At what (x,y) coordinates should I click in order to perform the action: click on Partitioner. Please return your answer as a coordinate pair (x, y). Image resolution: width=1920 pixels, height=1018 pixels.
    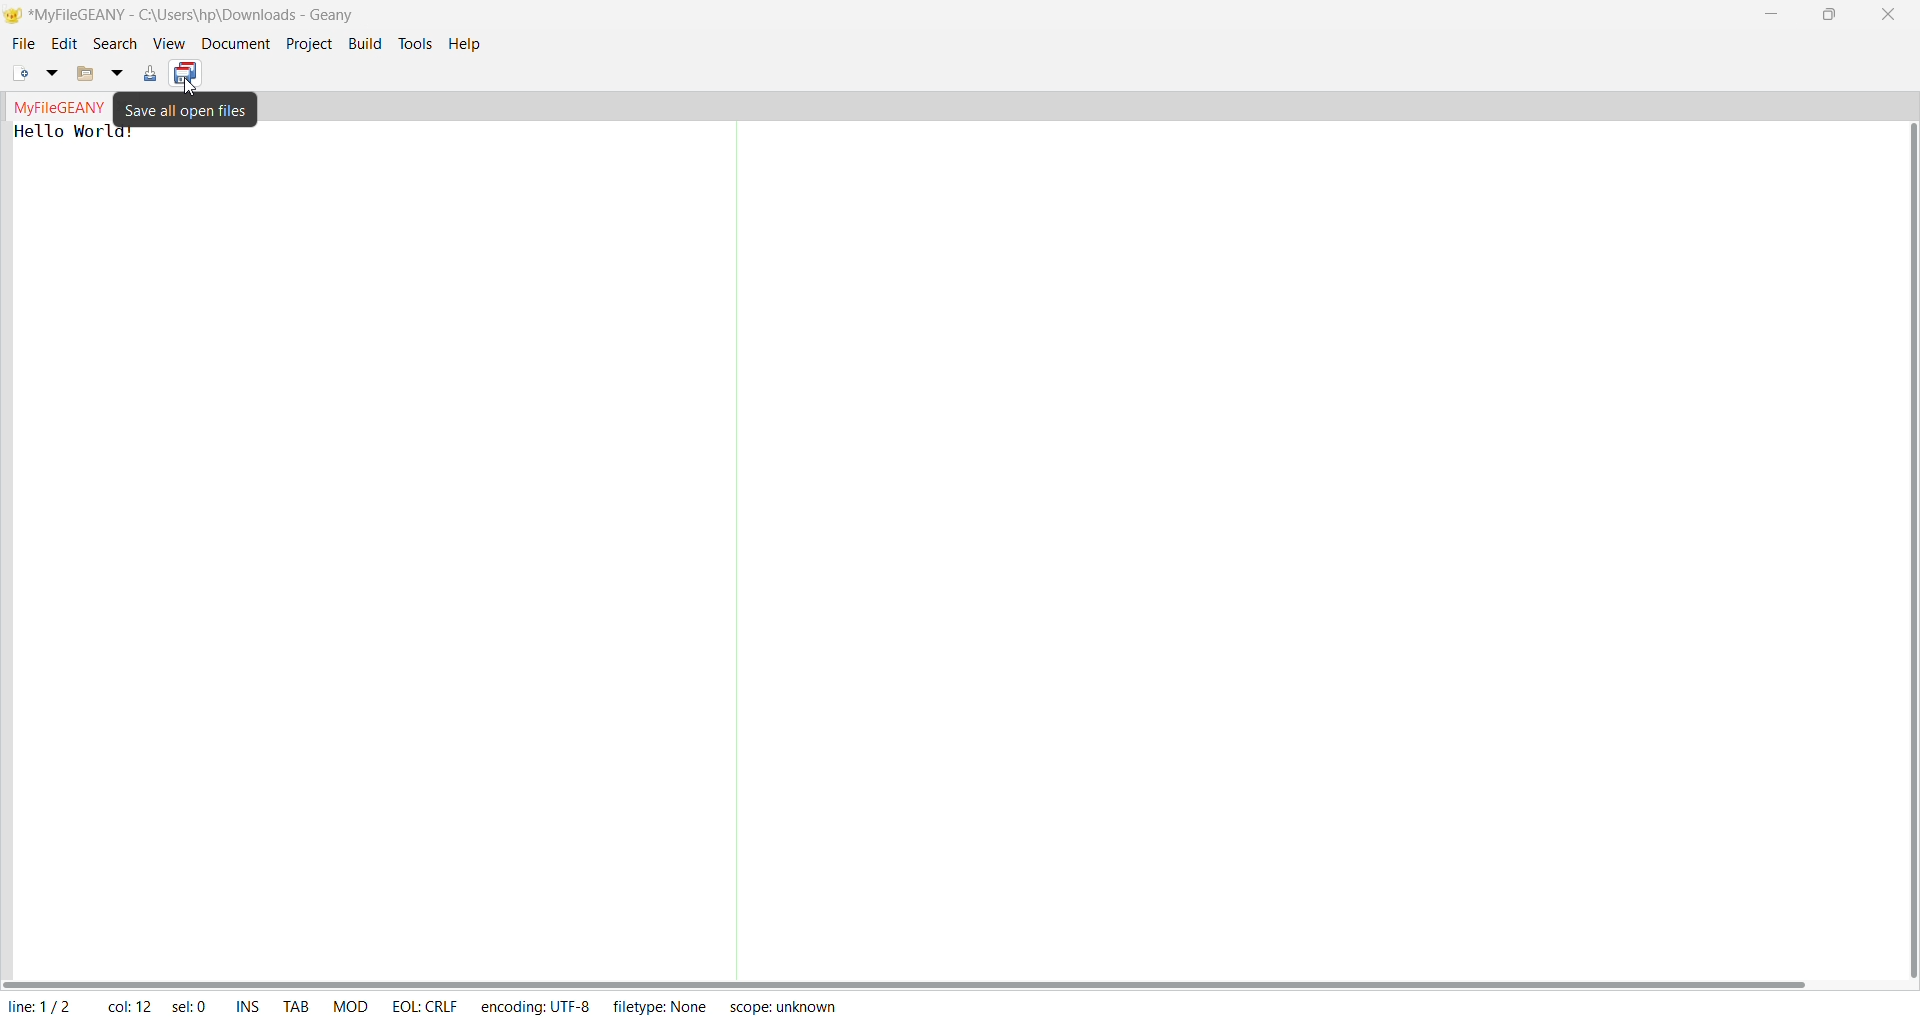
    Looking at the image, I should click on (741, 550).